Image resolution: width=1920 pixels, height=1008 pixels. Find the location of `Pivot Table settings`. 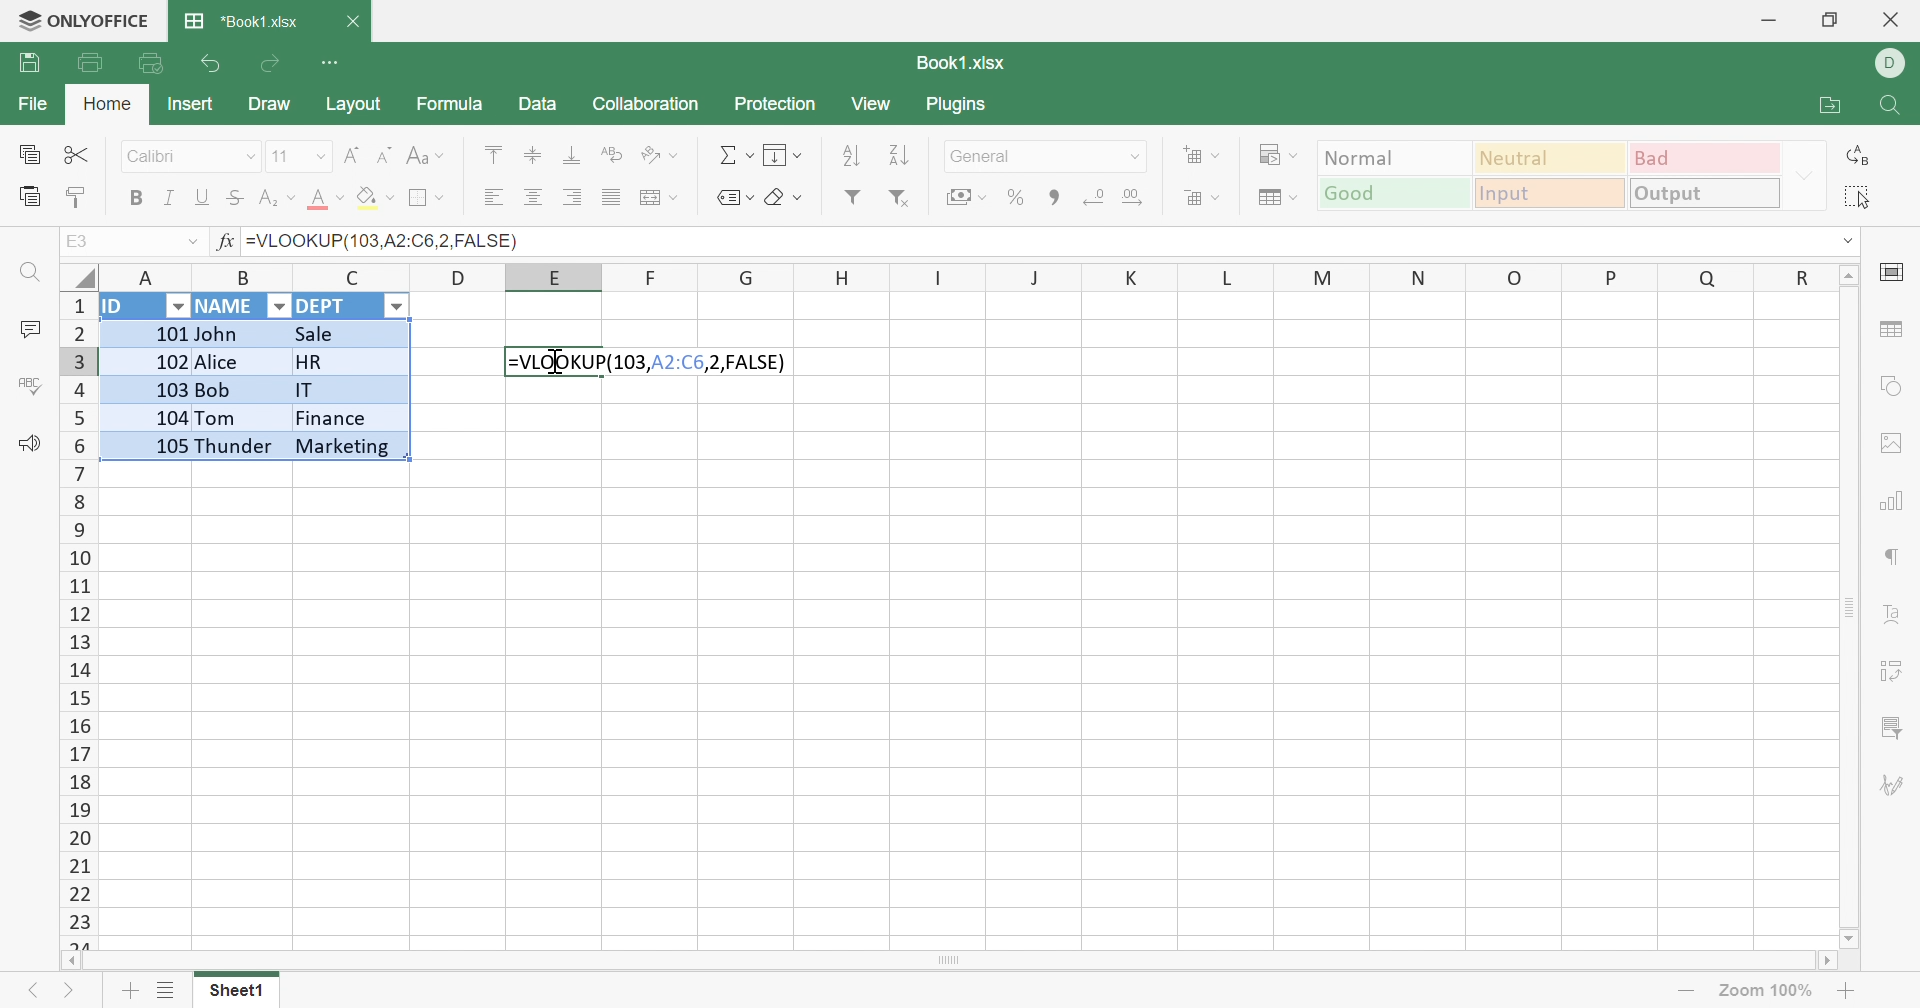

Pivot Table settings is located at coordinates (1893, 672).